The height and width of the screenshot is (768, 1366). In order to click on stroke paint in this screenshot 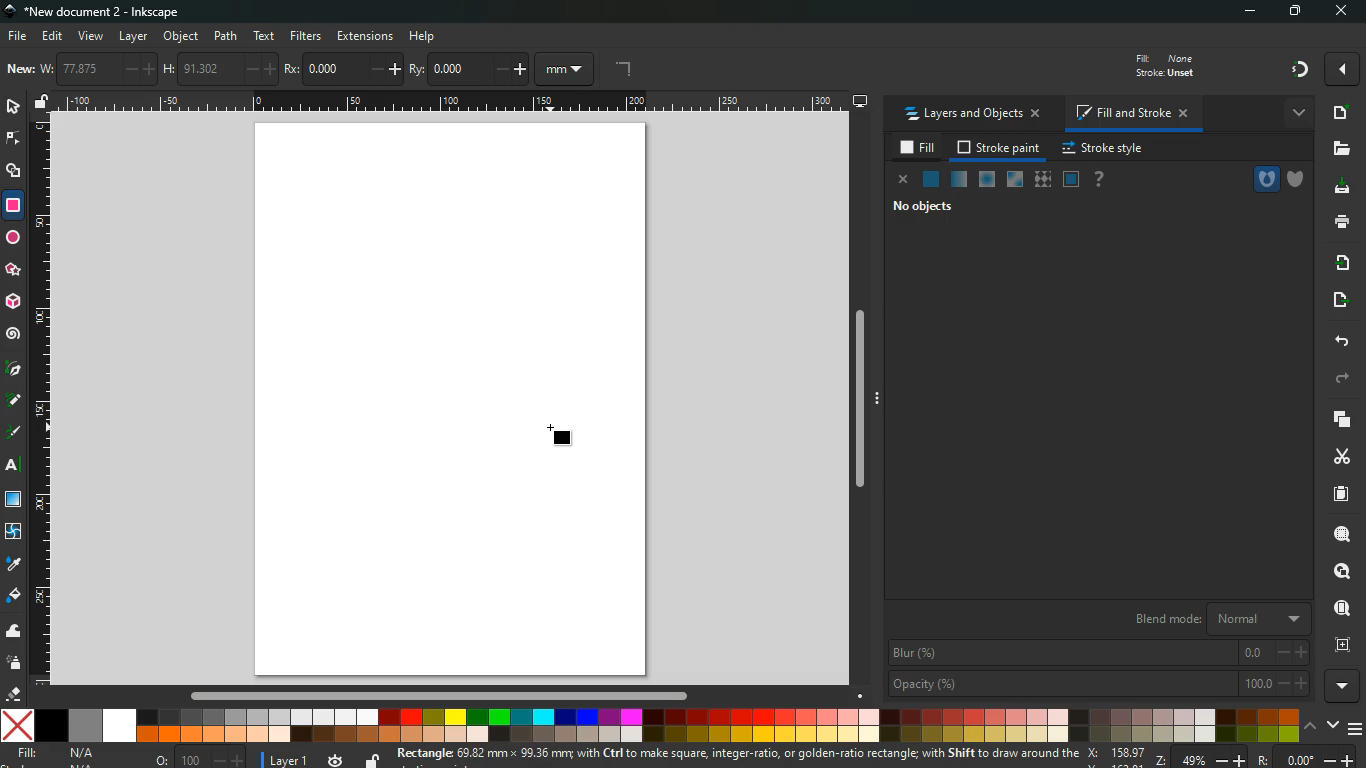, I will do `click(999, 148)`.